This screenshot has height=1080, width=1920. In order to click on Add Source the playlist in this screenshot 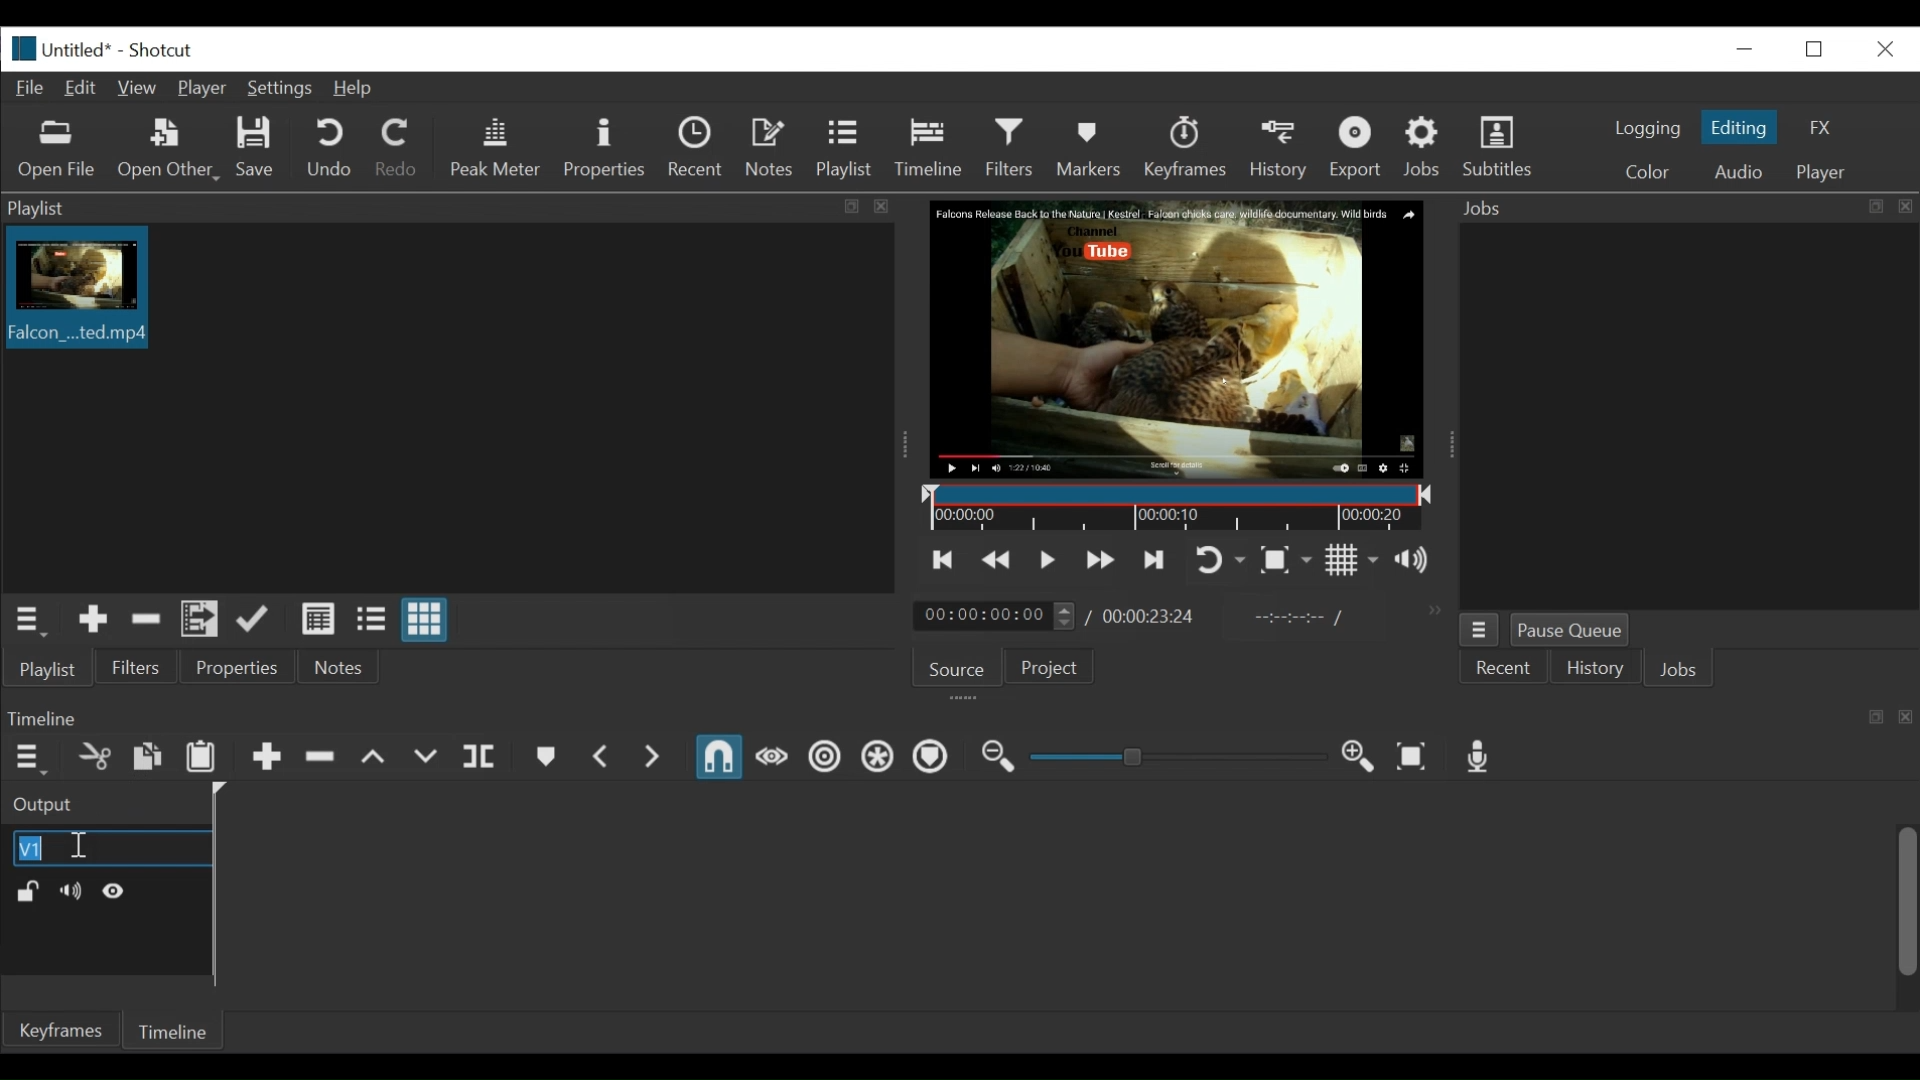, I will do `click(92, 621)`.